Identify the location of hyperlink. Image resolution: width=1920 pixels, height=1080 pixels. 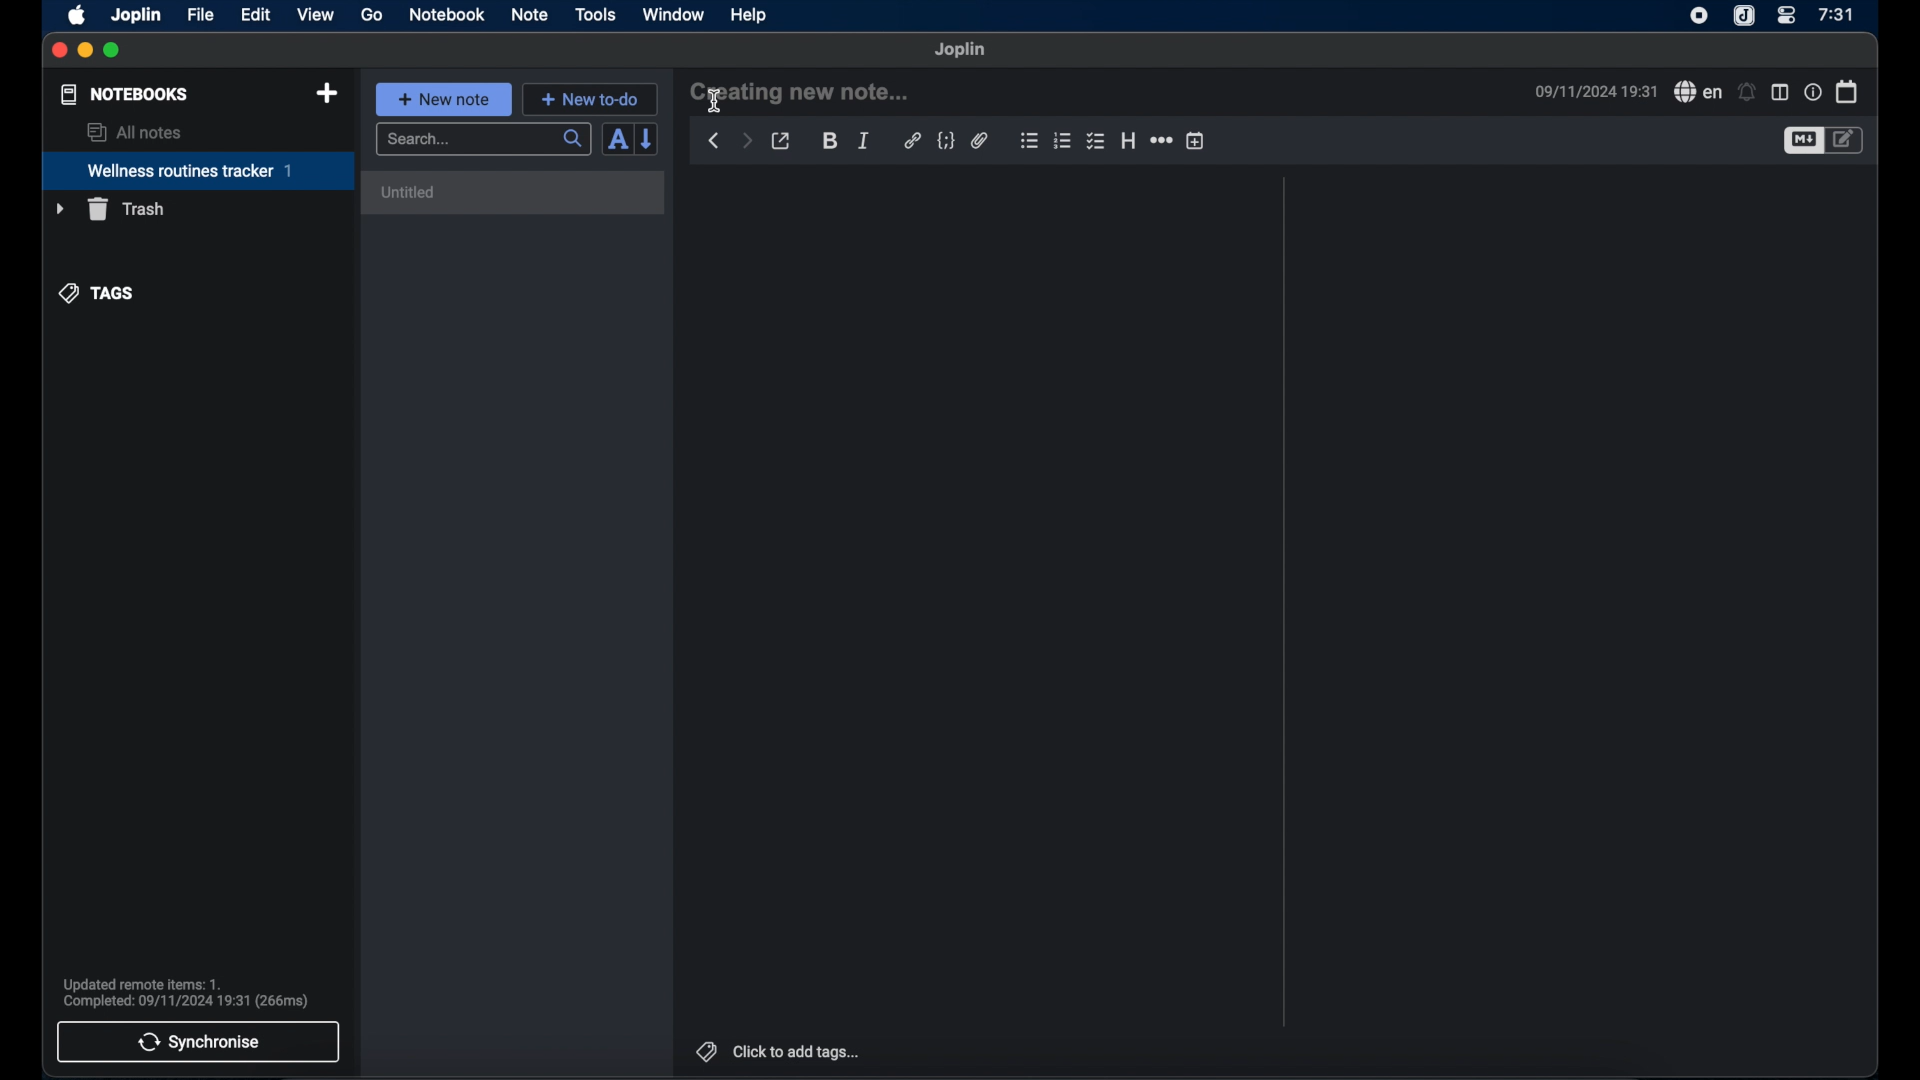
(912, 141).